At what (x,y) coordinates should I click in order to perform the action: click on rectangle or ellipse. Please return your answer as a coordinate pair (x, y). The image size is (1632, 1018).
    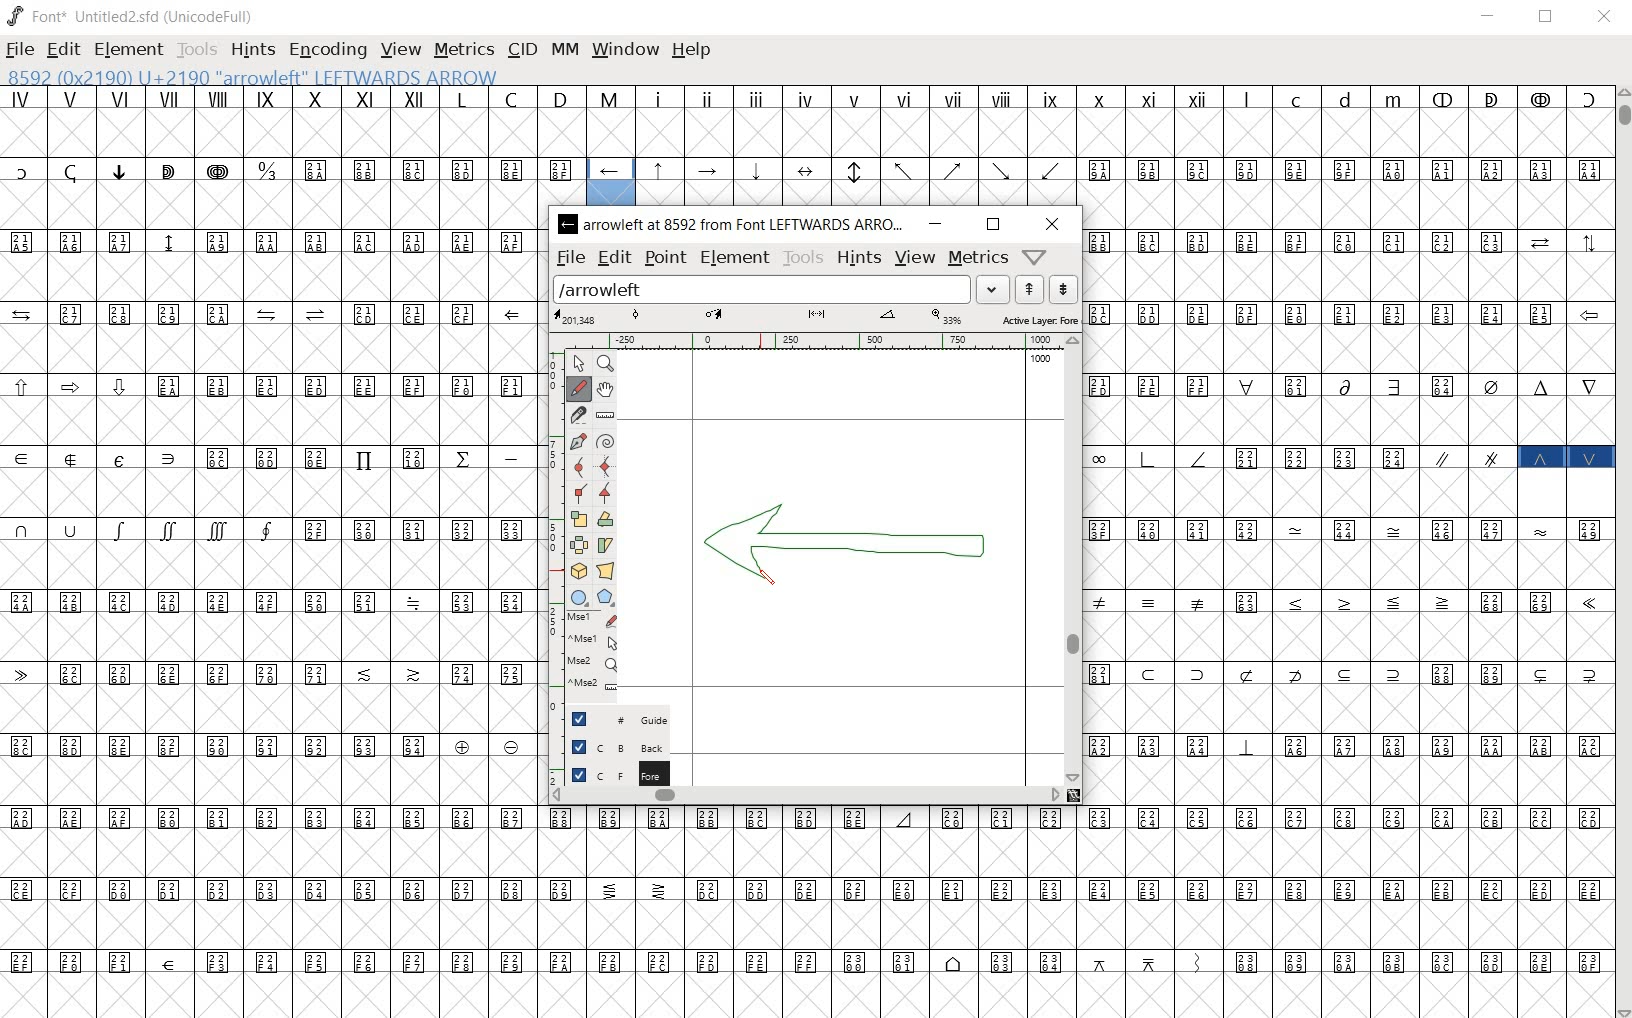
    Looking at the image, I should click on (580, 598).